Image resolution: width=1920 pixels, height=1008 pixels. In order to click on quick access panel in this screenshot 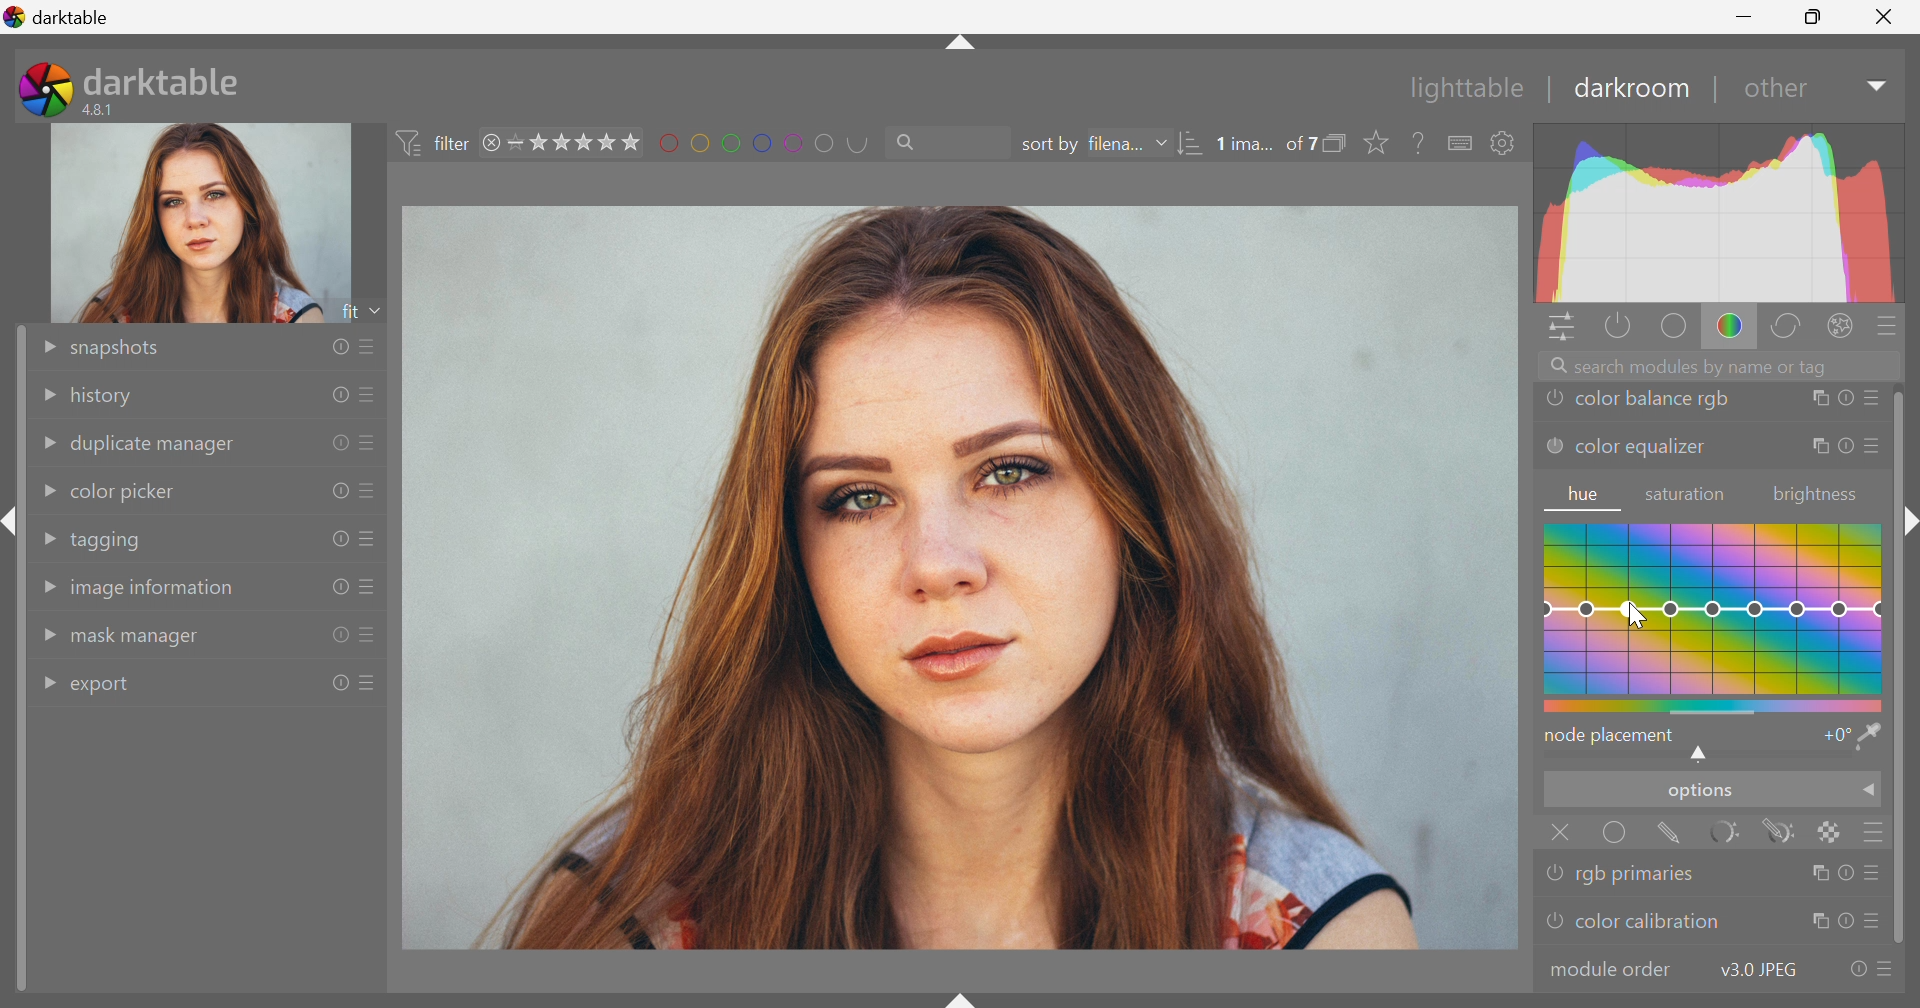, I will do `click(1557, 328)`.